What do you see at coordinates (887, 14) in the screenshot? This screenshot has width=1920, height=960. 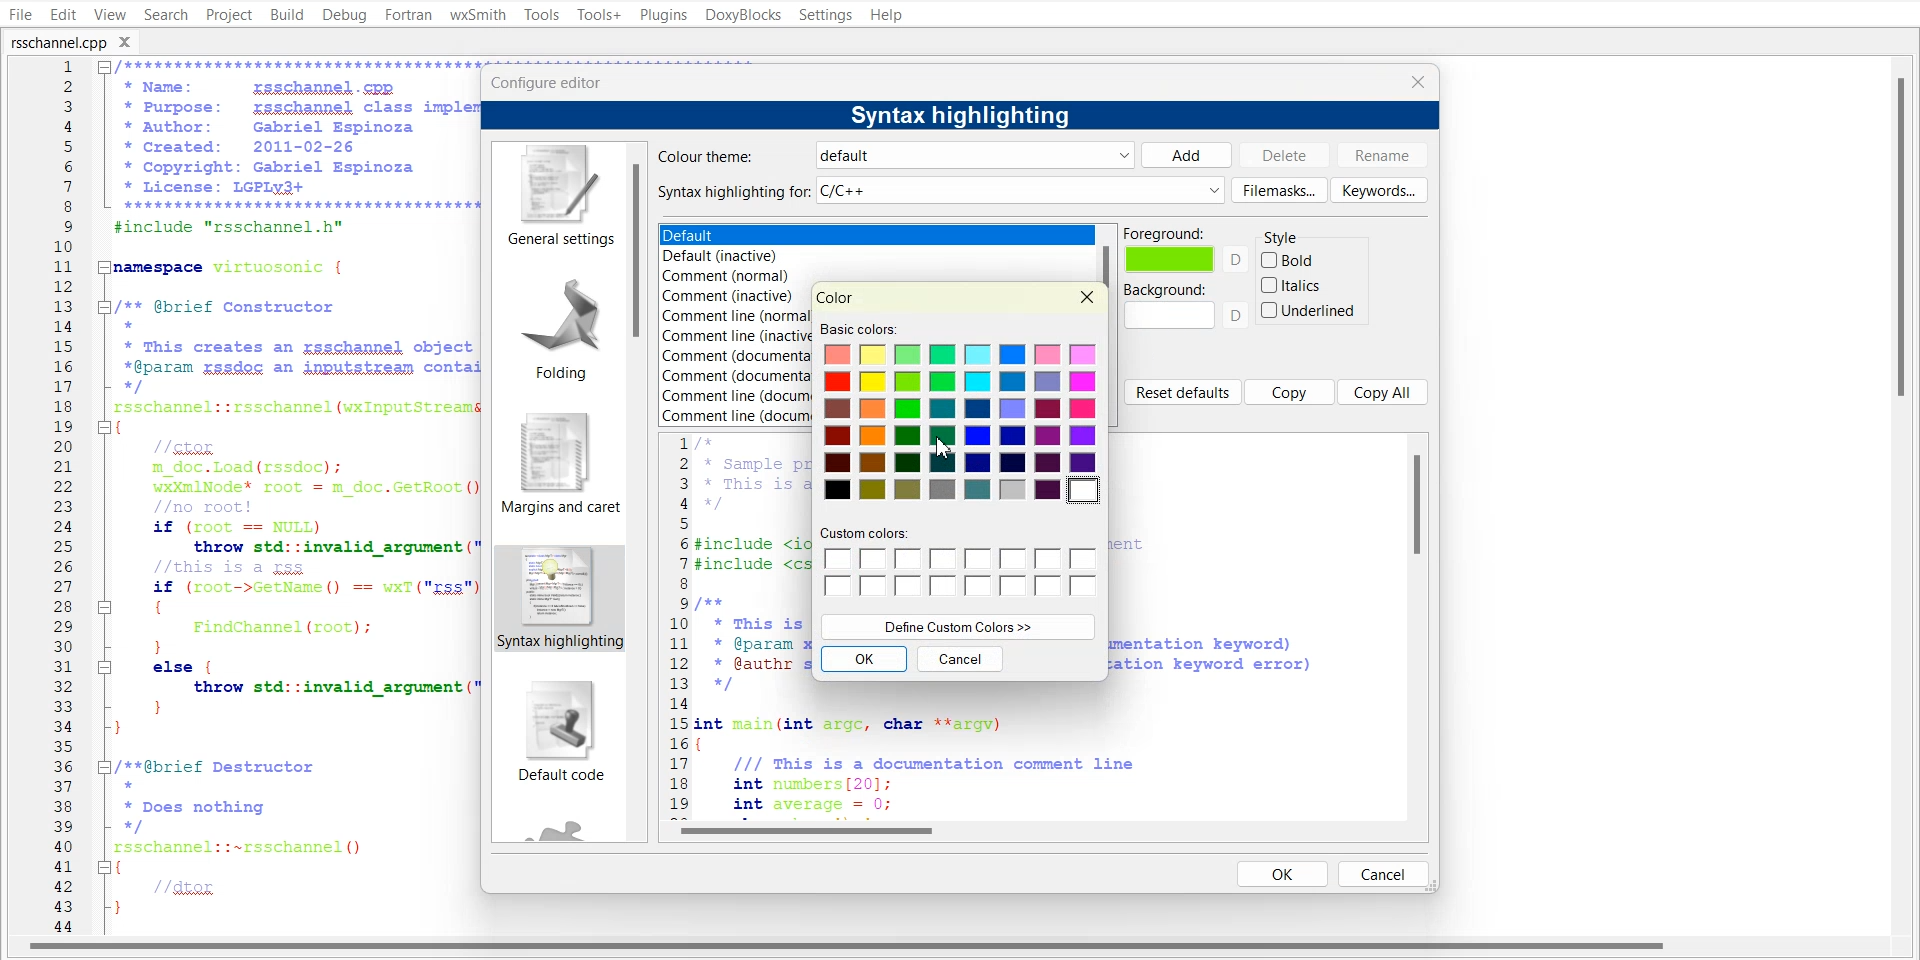 I see `Help` at bounding box center [887, 14].